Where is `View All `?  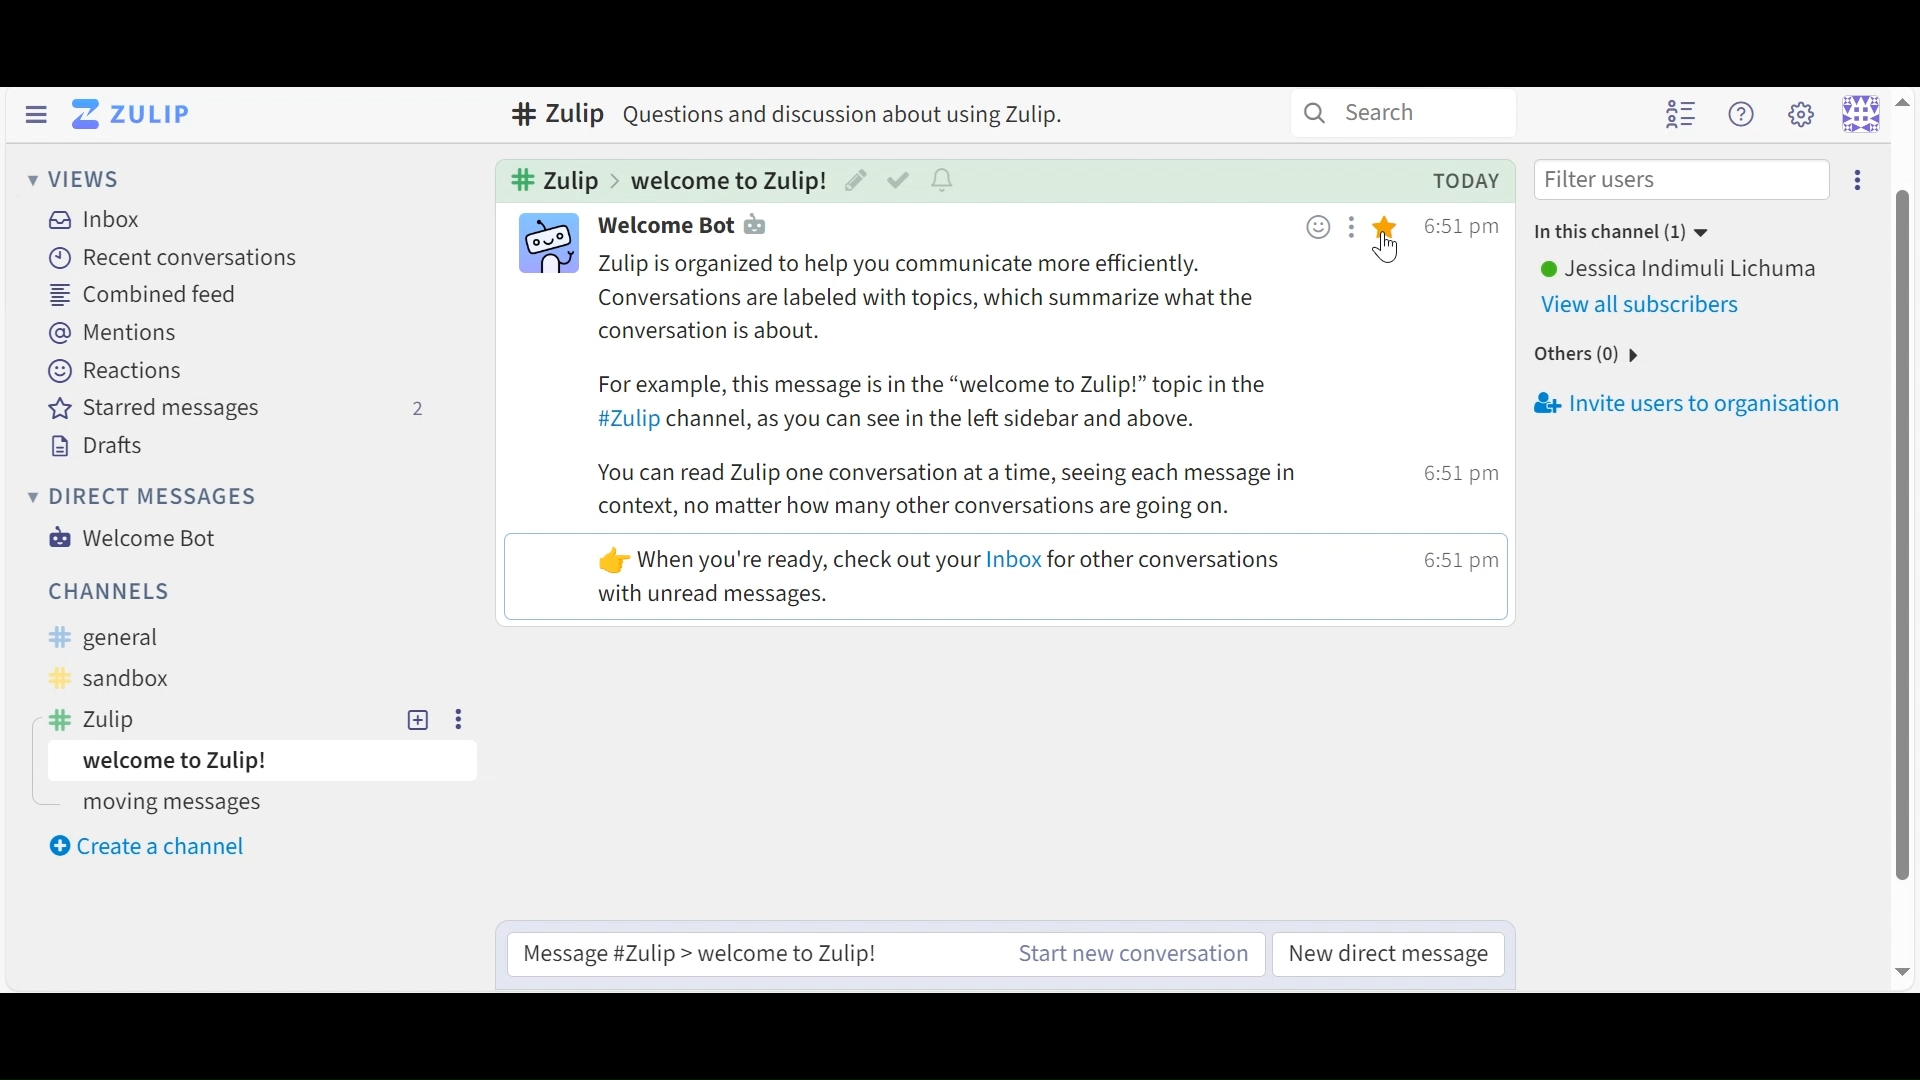 View All  is located at coordinates (1637, 305).